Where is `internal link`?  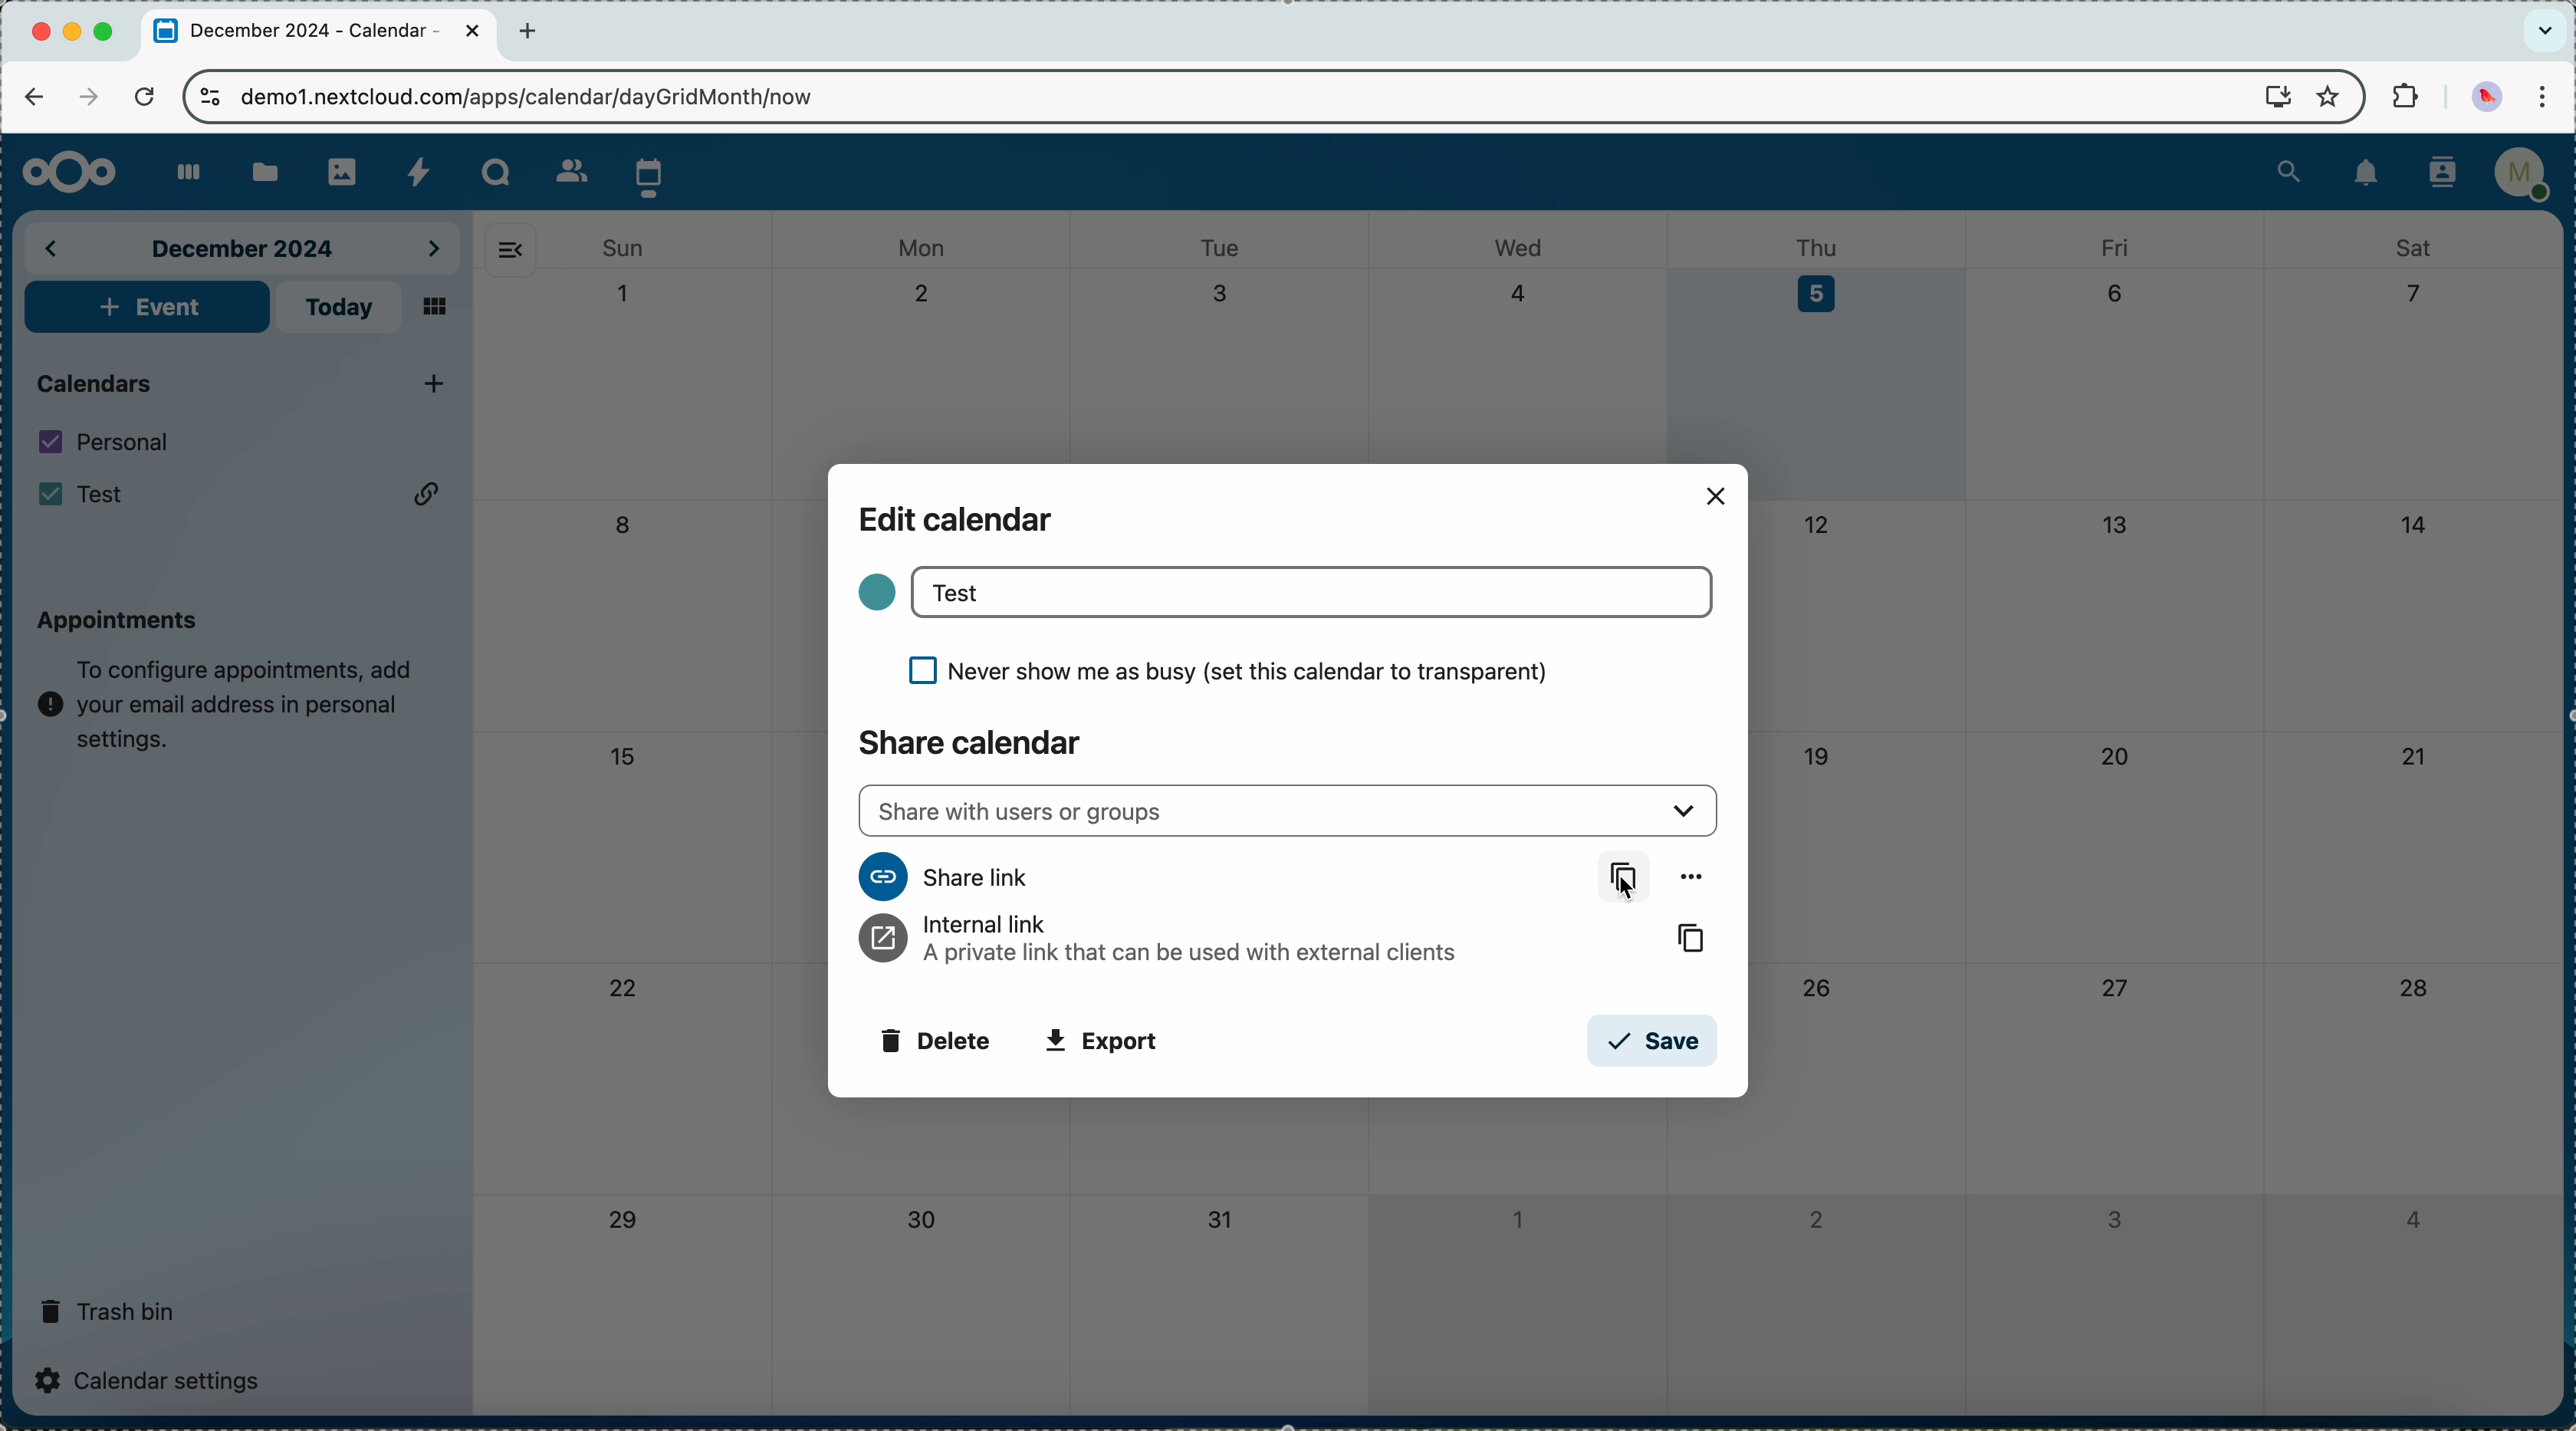 internal link is located at coordinates (1159, 941).